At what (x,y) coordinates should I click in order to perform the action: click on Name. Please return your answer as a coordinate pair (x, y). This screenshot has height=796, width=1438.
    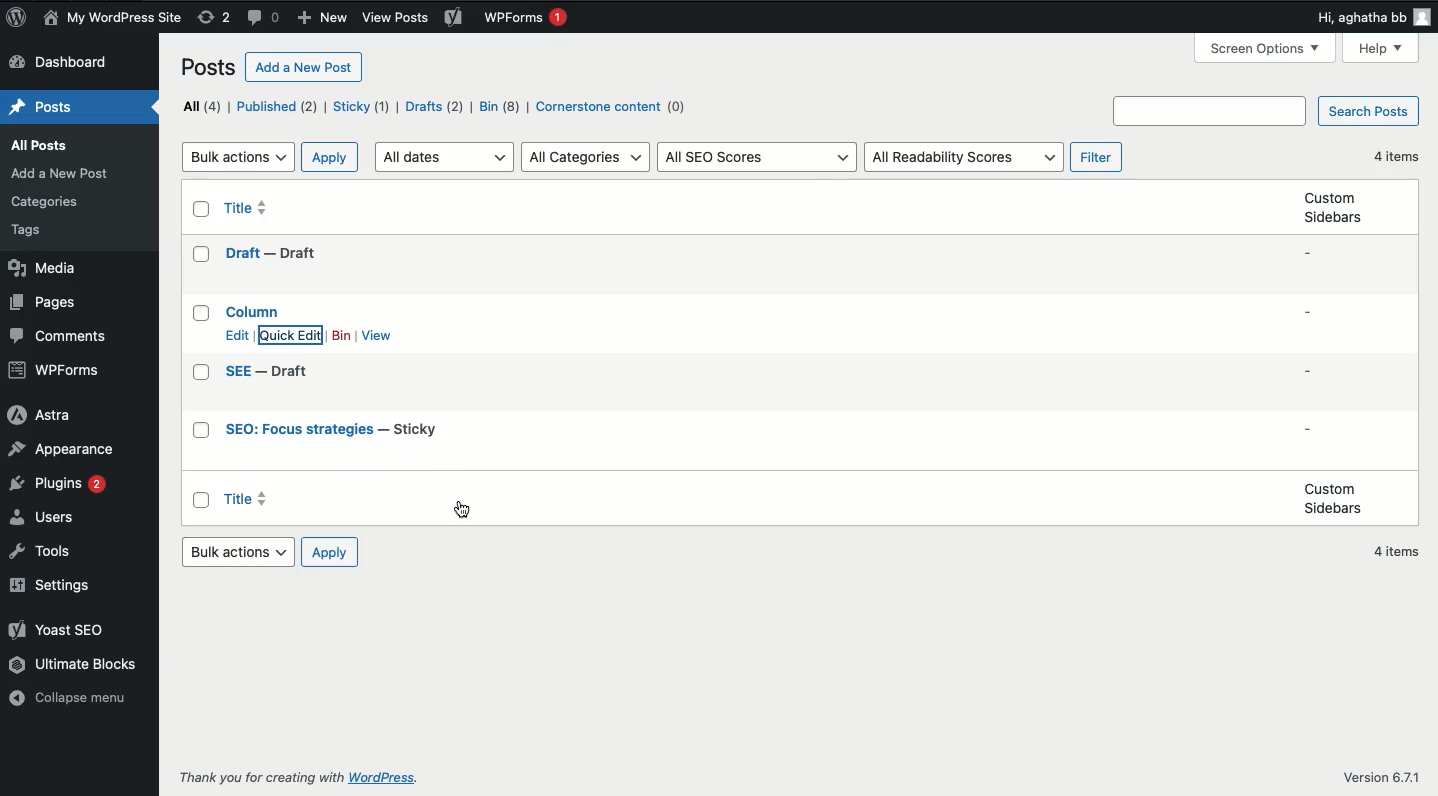
    Looking at the image, I should click on (111, 18).